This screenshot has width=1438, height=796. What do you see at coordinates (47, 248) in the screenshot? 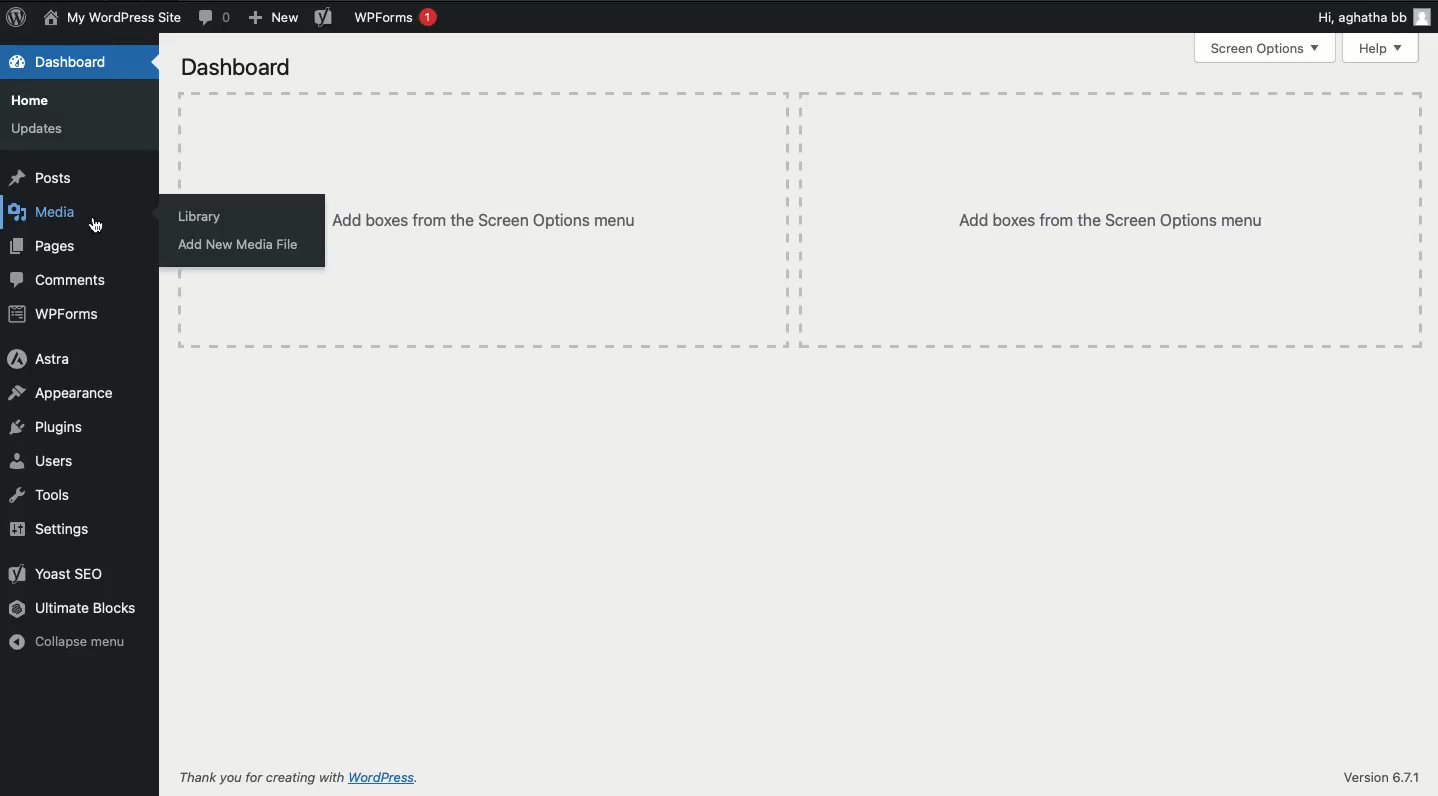
I see `Pages` at bounding box center [47, 248].